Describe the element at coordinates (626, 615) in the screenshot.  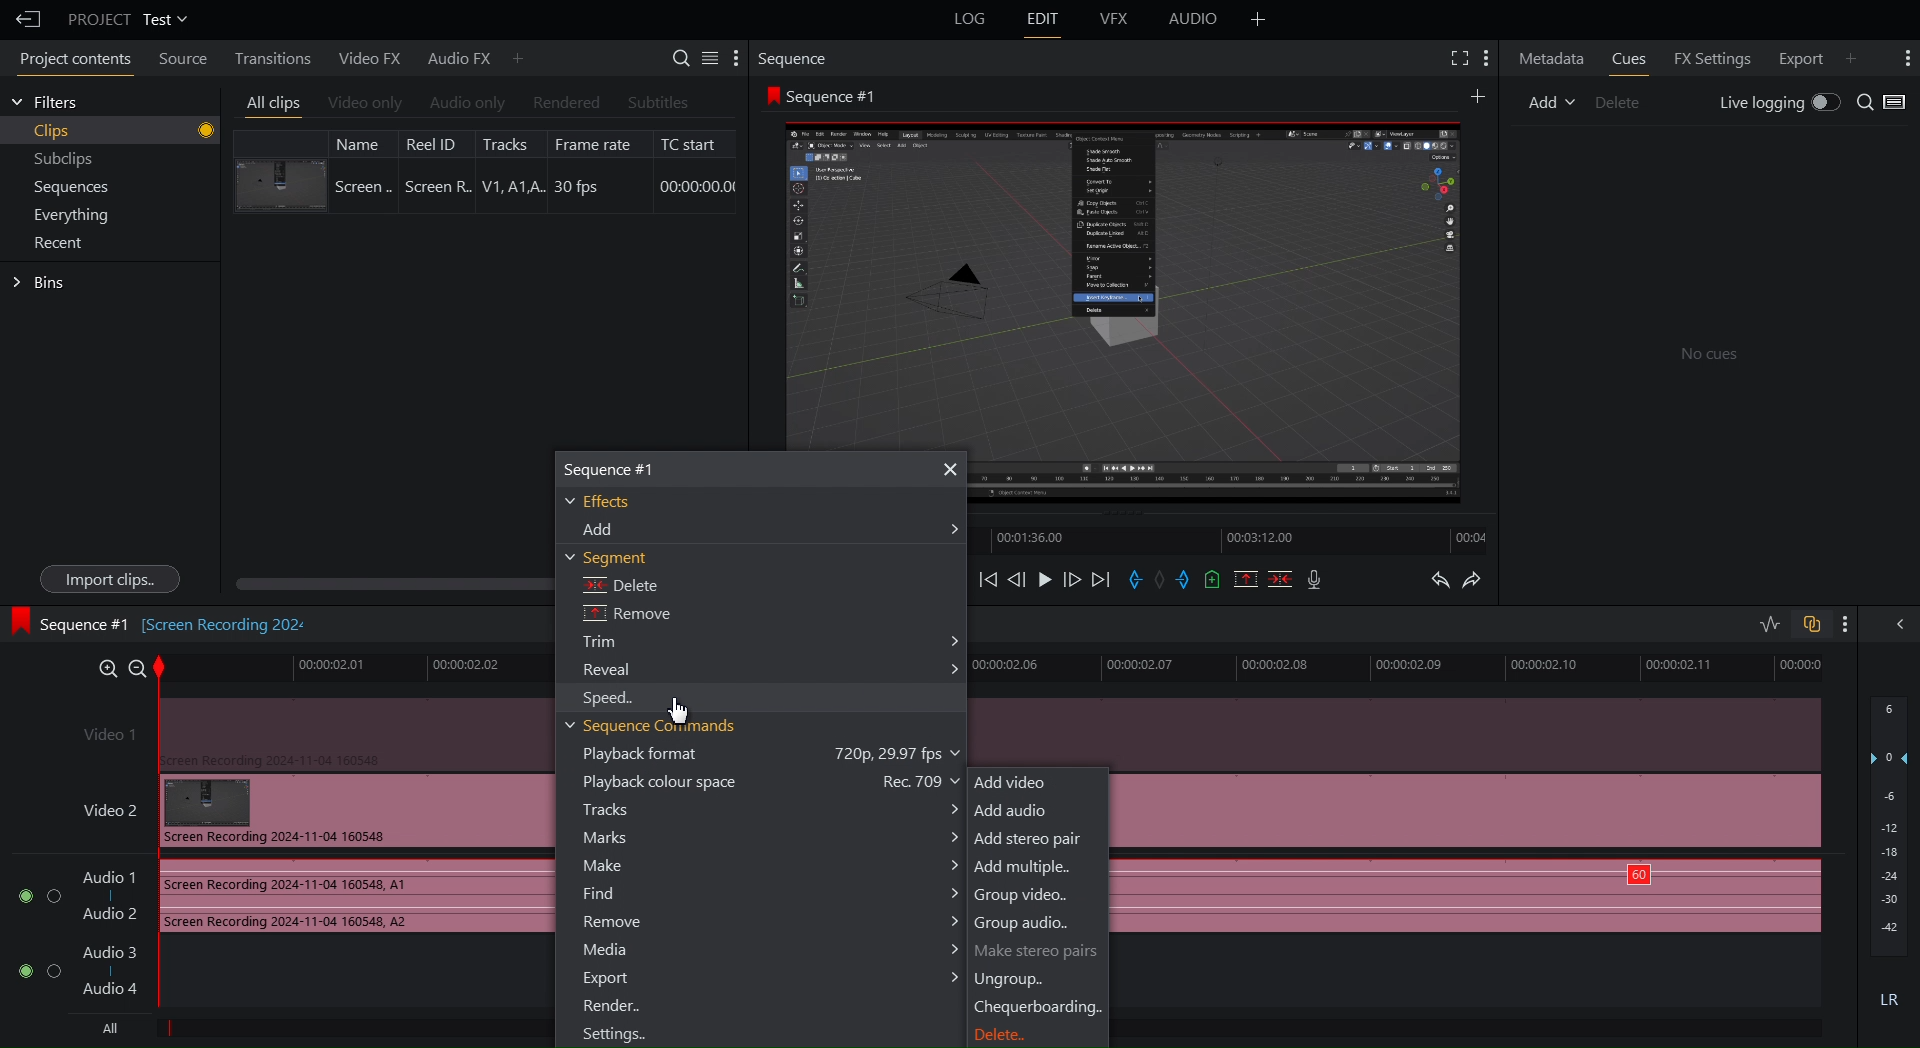
I see `Remove` at that location.